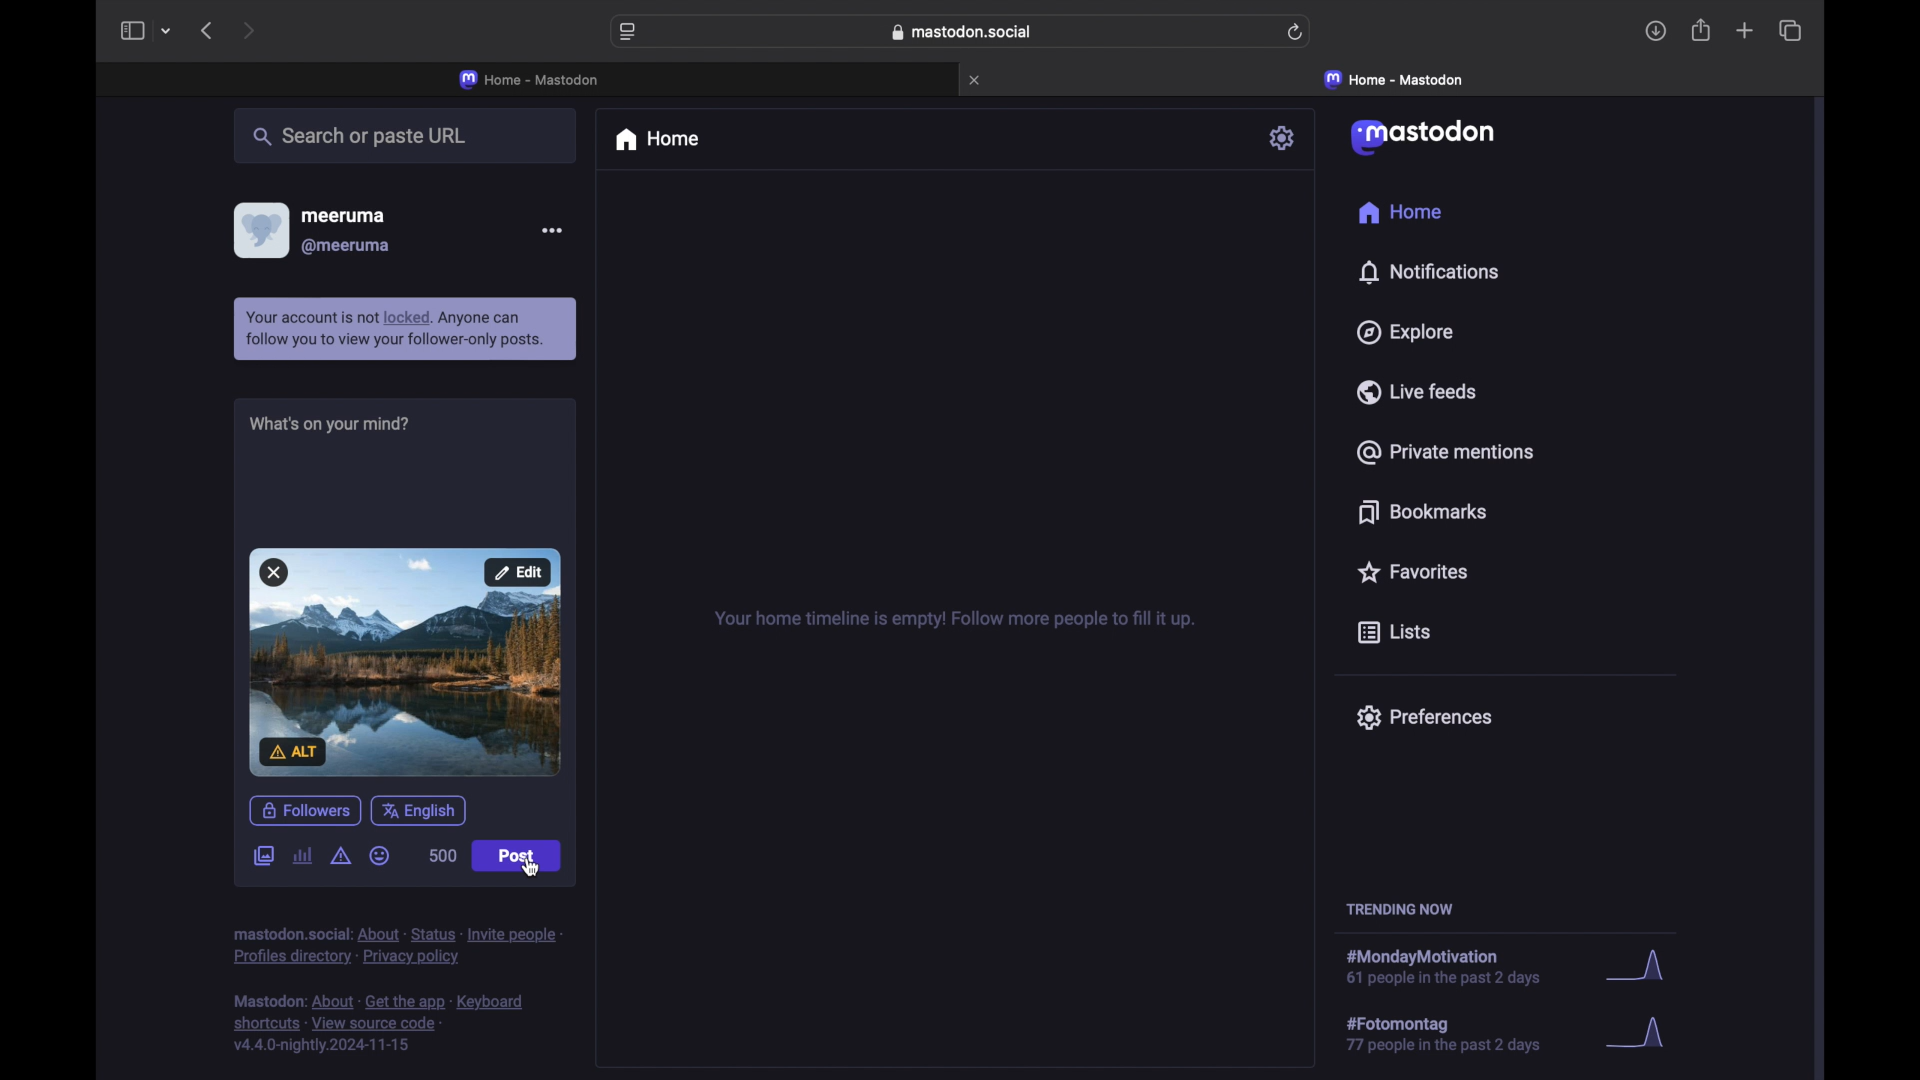  I want to click on post, so click(517, 856).